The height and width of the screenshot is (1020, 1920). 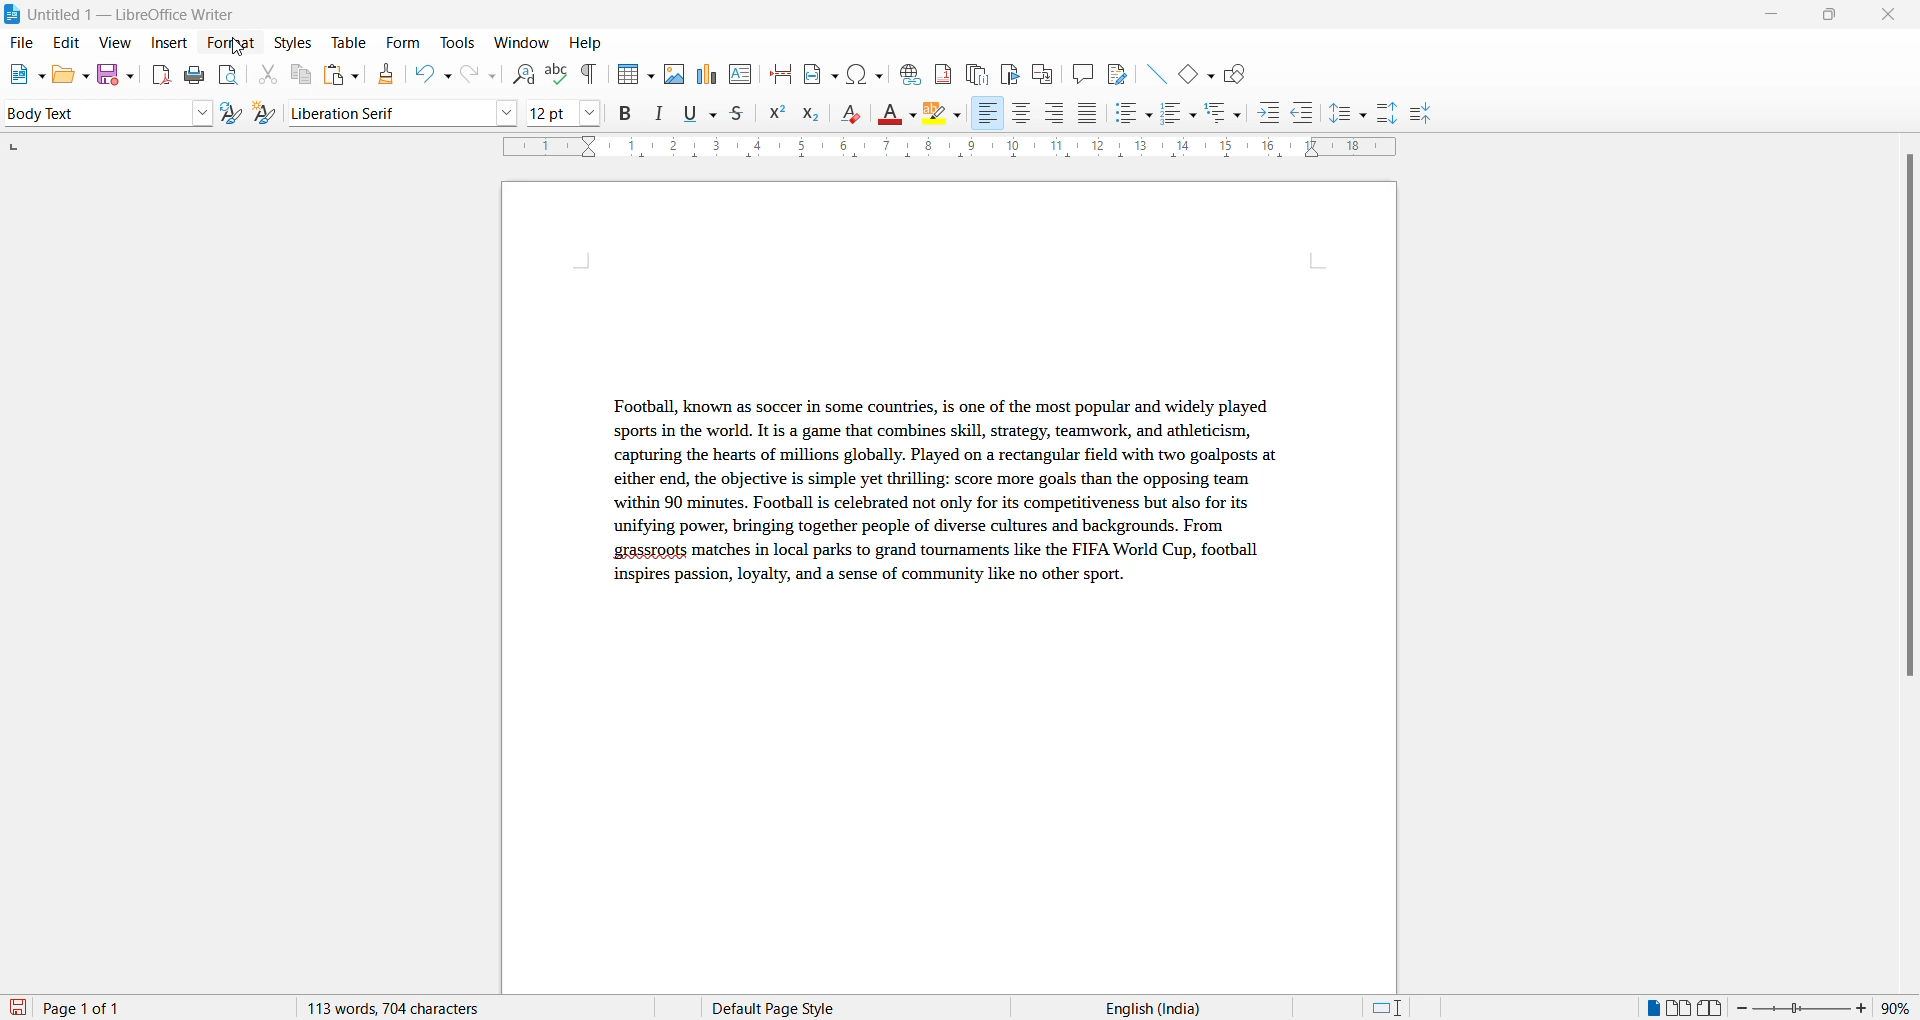 I want to click on maximize, so click(x=1829, y=17).